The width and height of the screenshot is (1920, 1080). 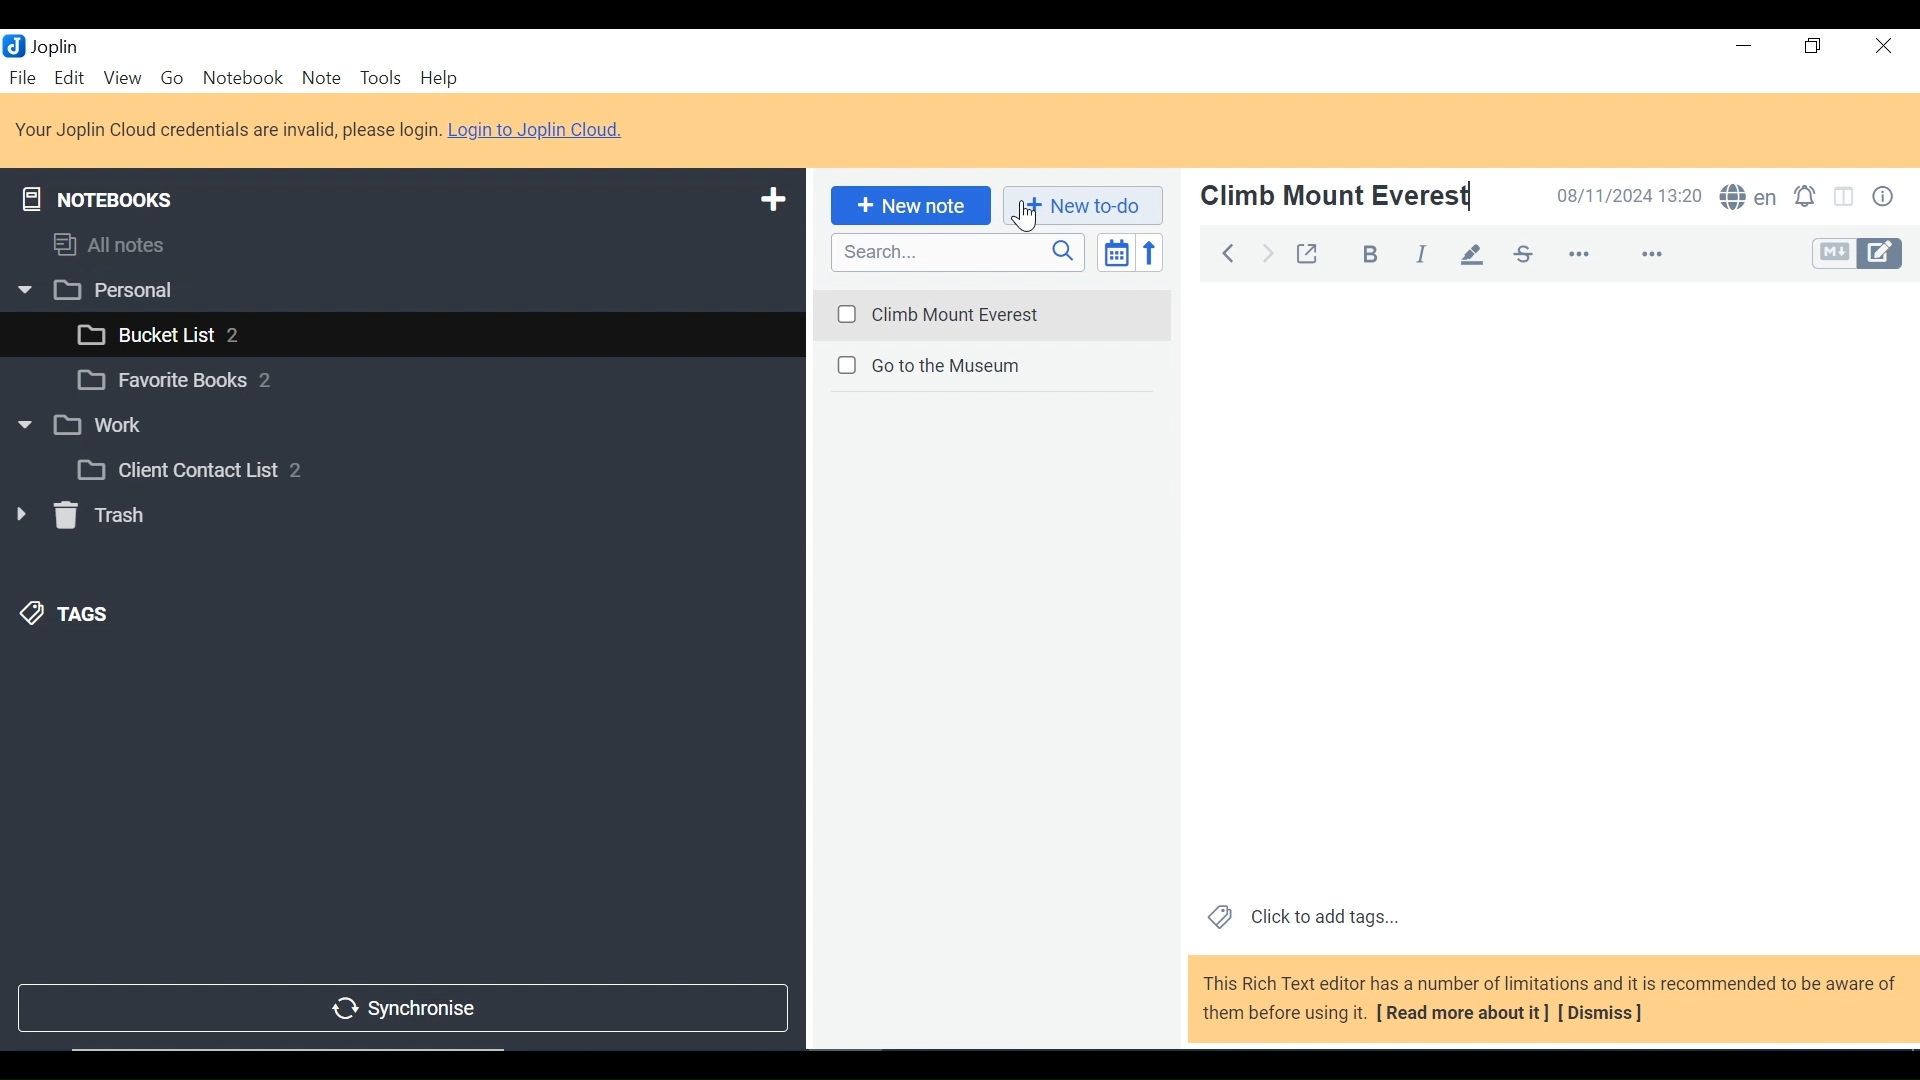 What do you see at coordinates (382, 79) in the screenshot?
I see `Tools` at bounding box center [382, 79].